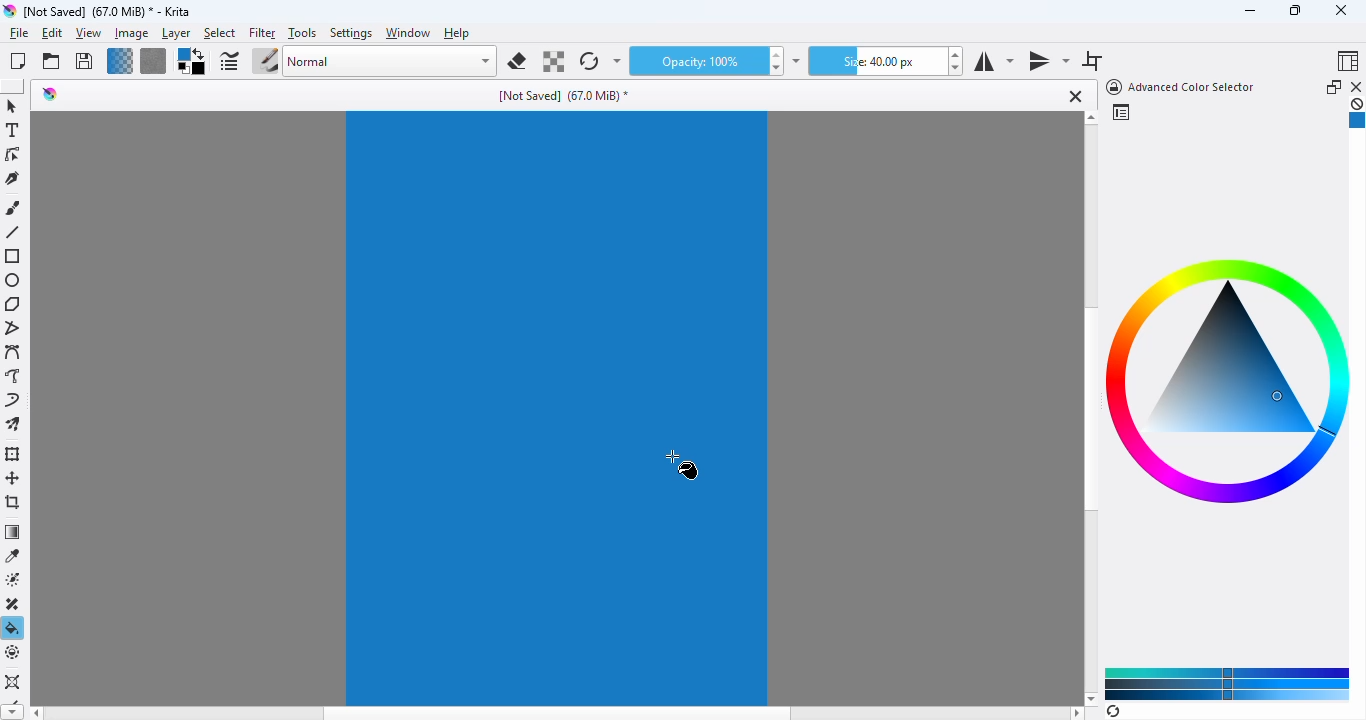 Image resolution: width=1366 pixels, height=720 pixels. Describe the element at coordinates (176, 34) in the screenshot. I see `layer` at that location.